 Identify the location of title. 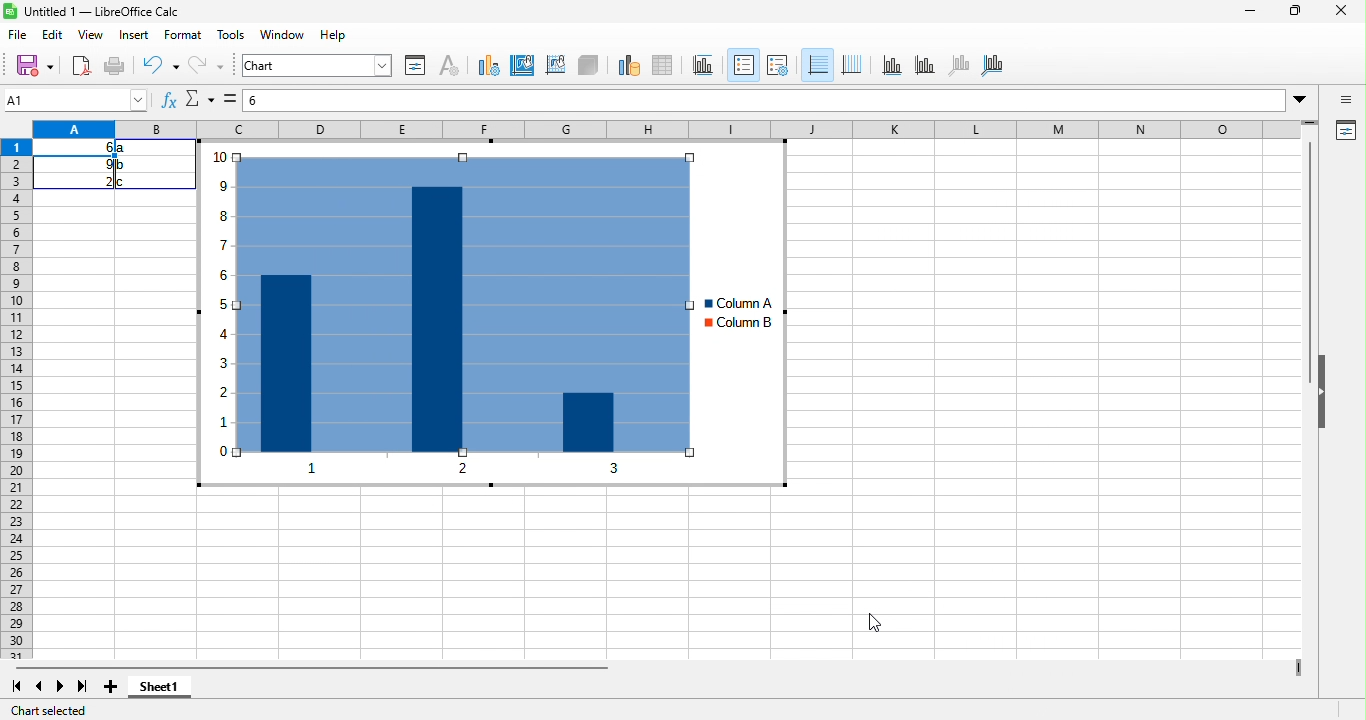
(94, 12).